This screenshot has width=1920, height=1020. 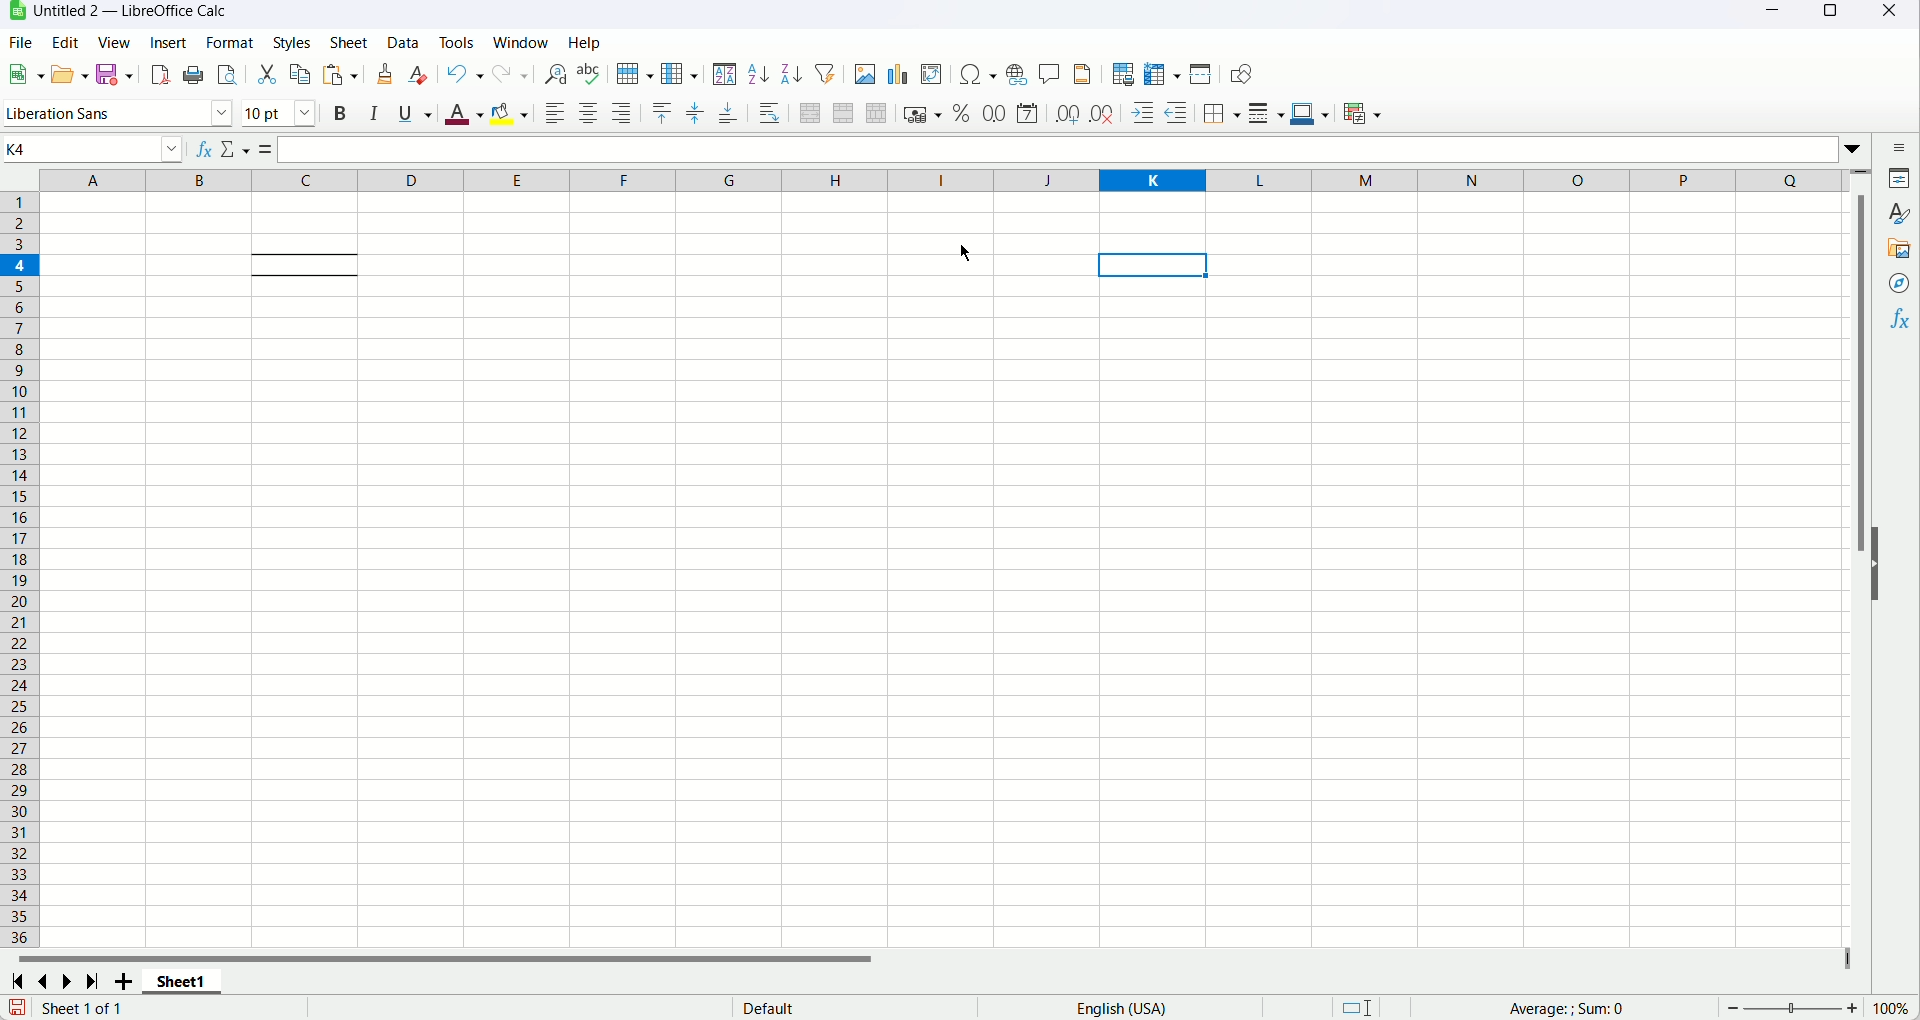 I want to click on Merge cells, so click(x=843, y=113).